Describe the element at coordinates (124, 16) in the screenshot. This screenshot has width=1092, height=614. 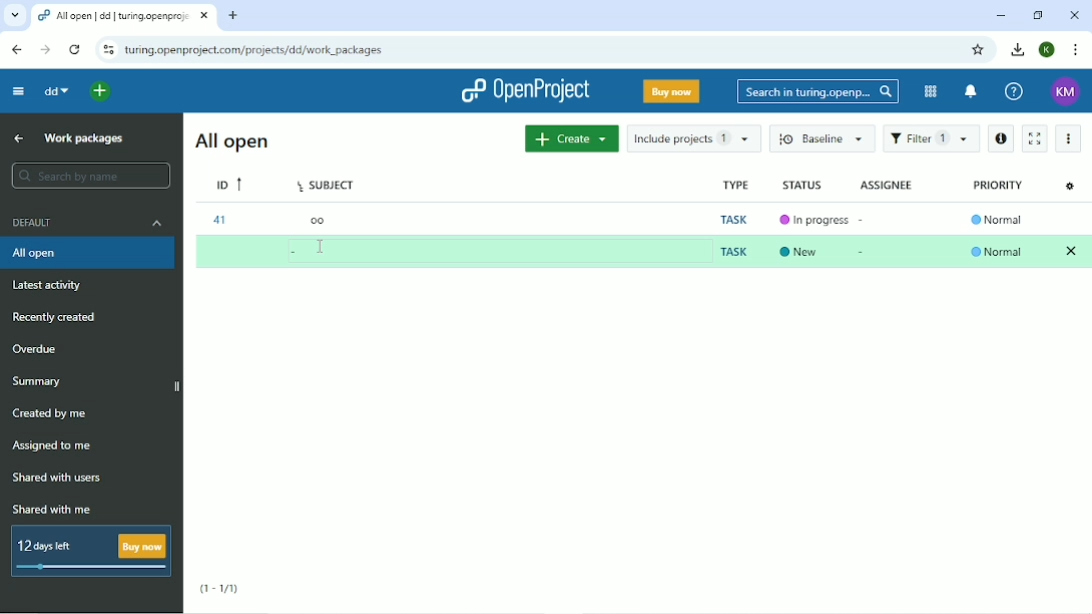
I see `Current tab` at that location.